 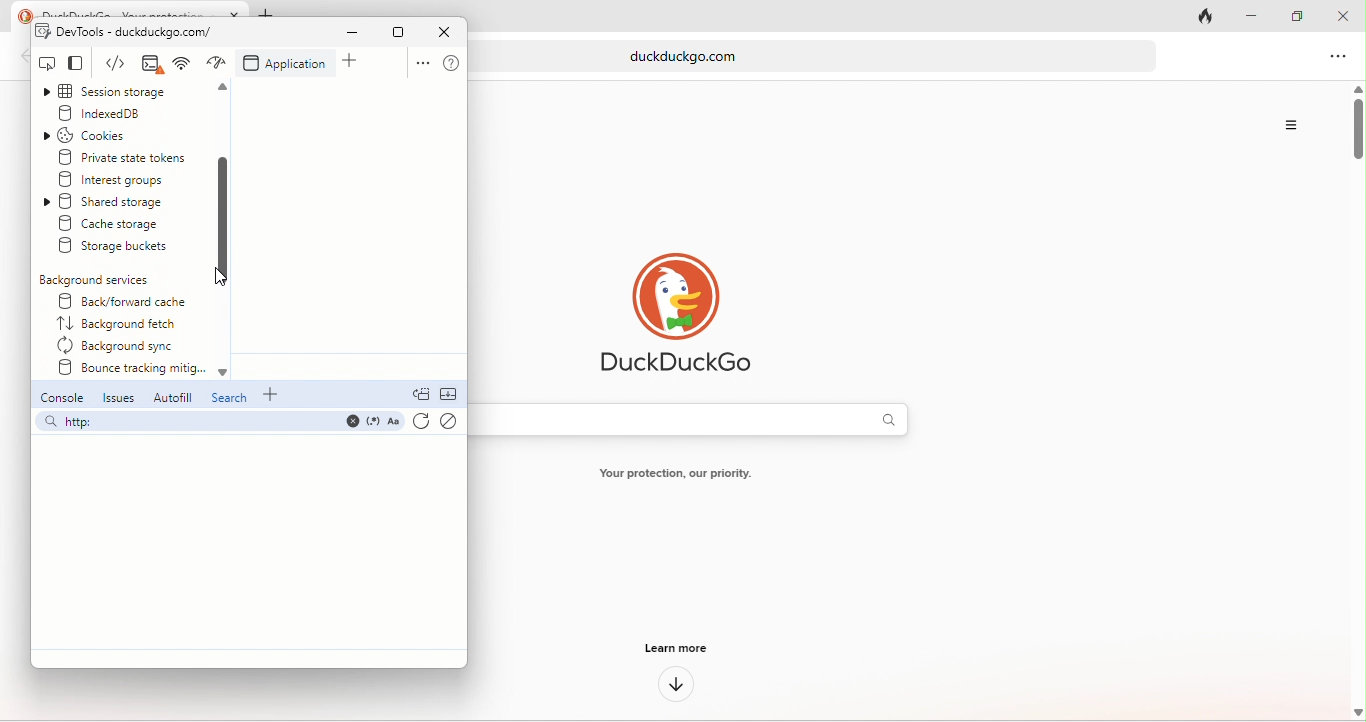 I want to click on duck duck go logo, so click(x=674, y=314).